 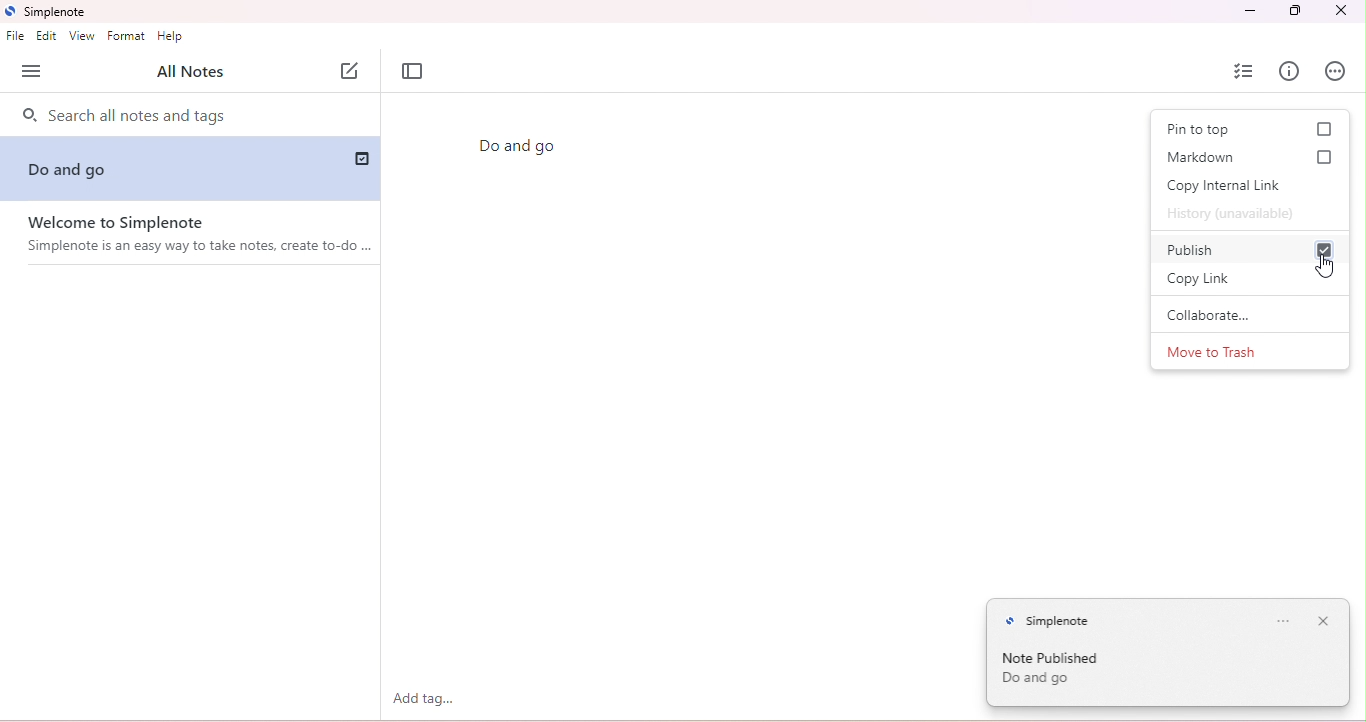 I want to click on actions, so click(x=1337, y=70).